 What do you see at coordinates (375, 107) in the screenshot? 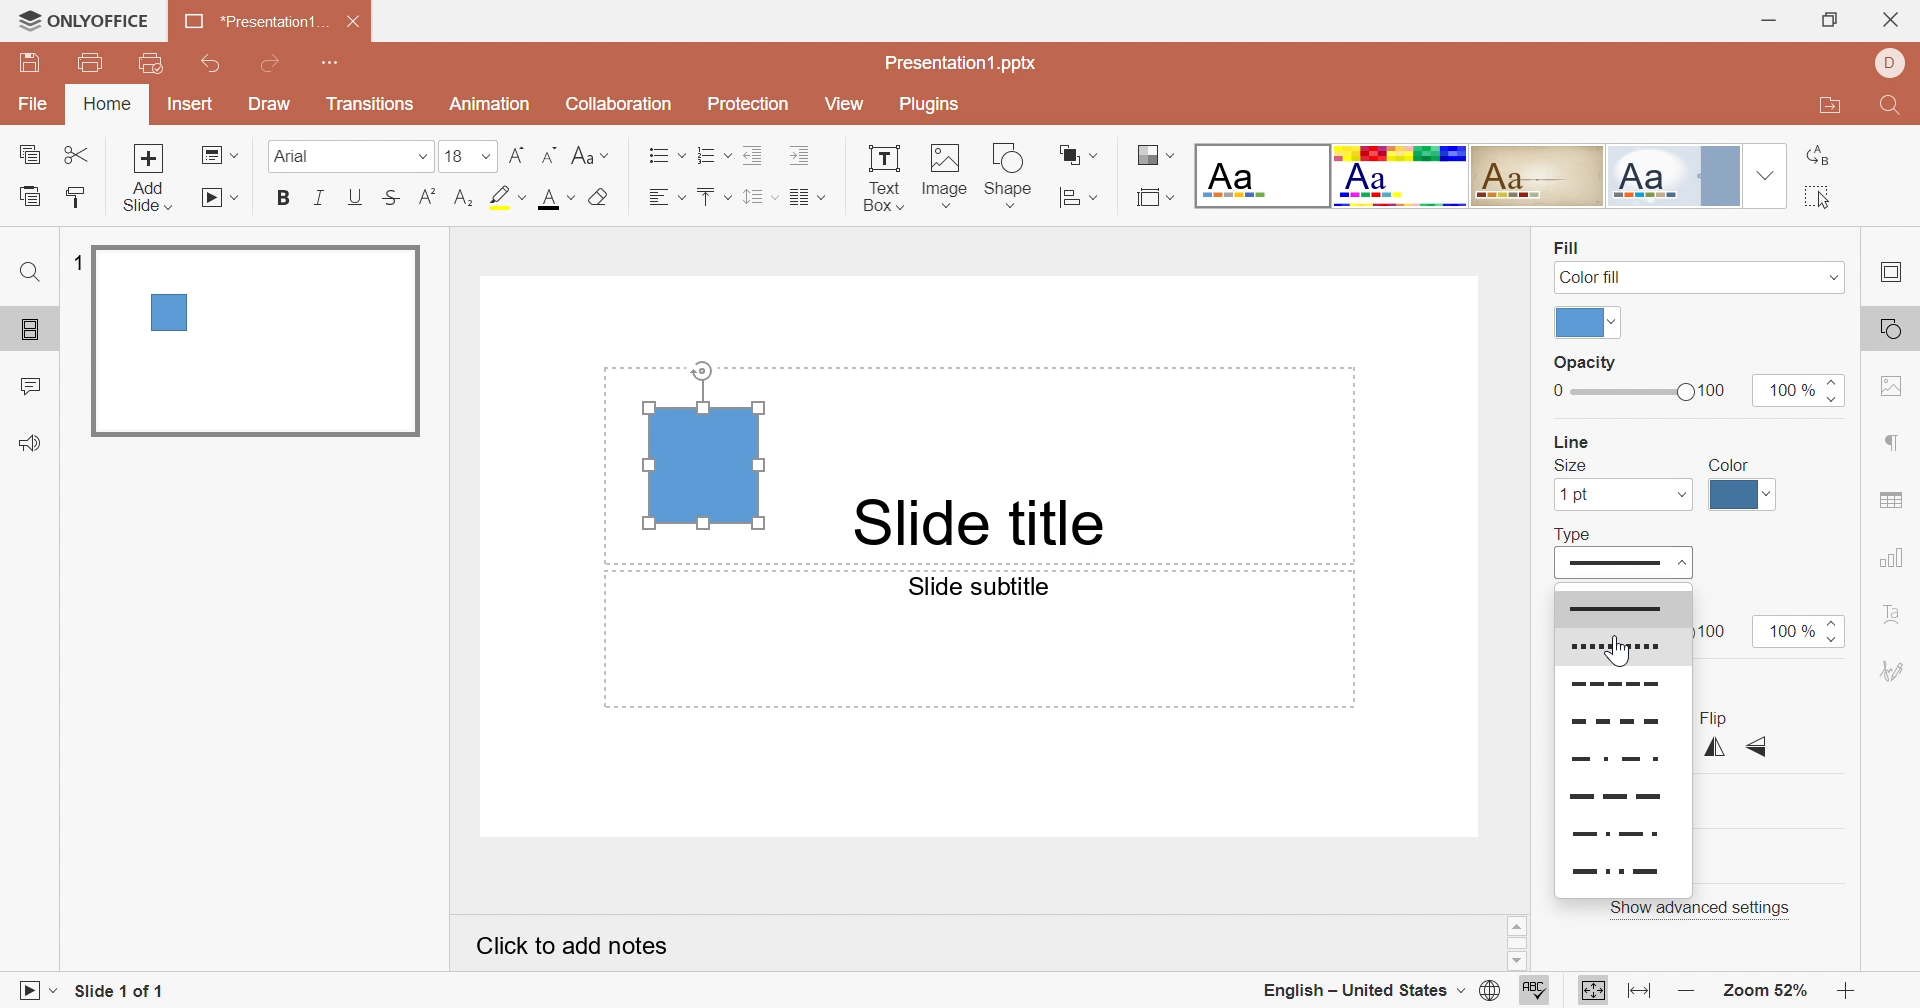
I see `Transitions` at bounding box center [375, 107].